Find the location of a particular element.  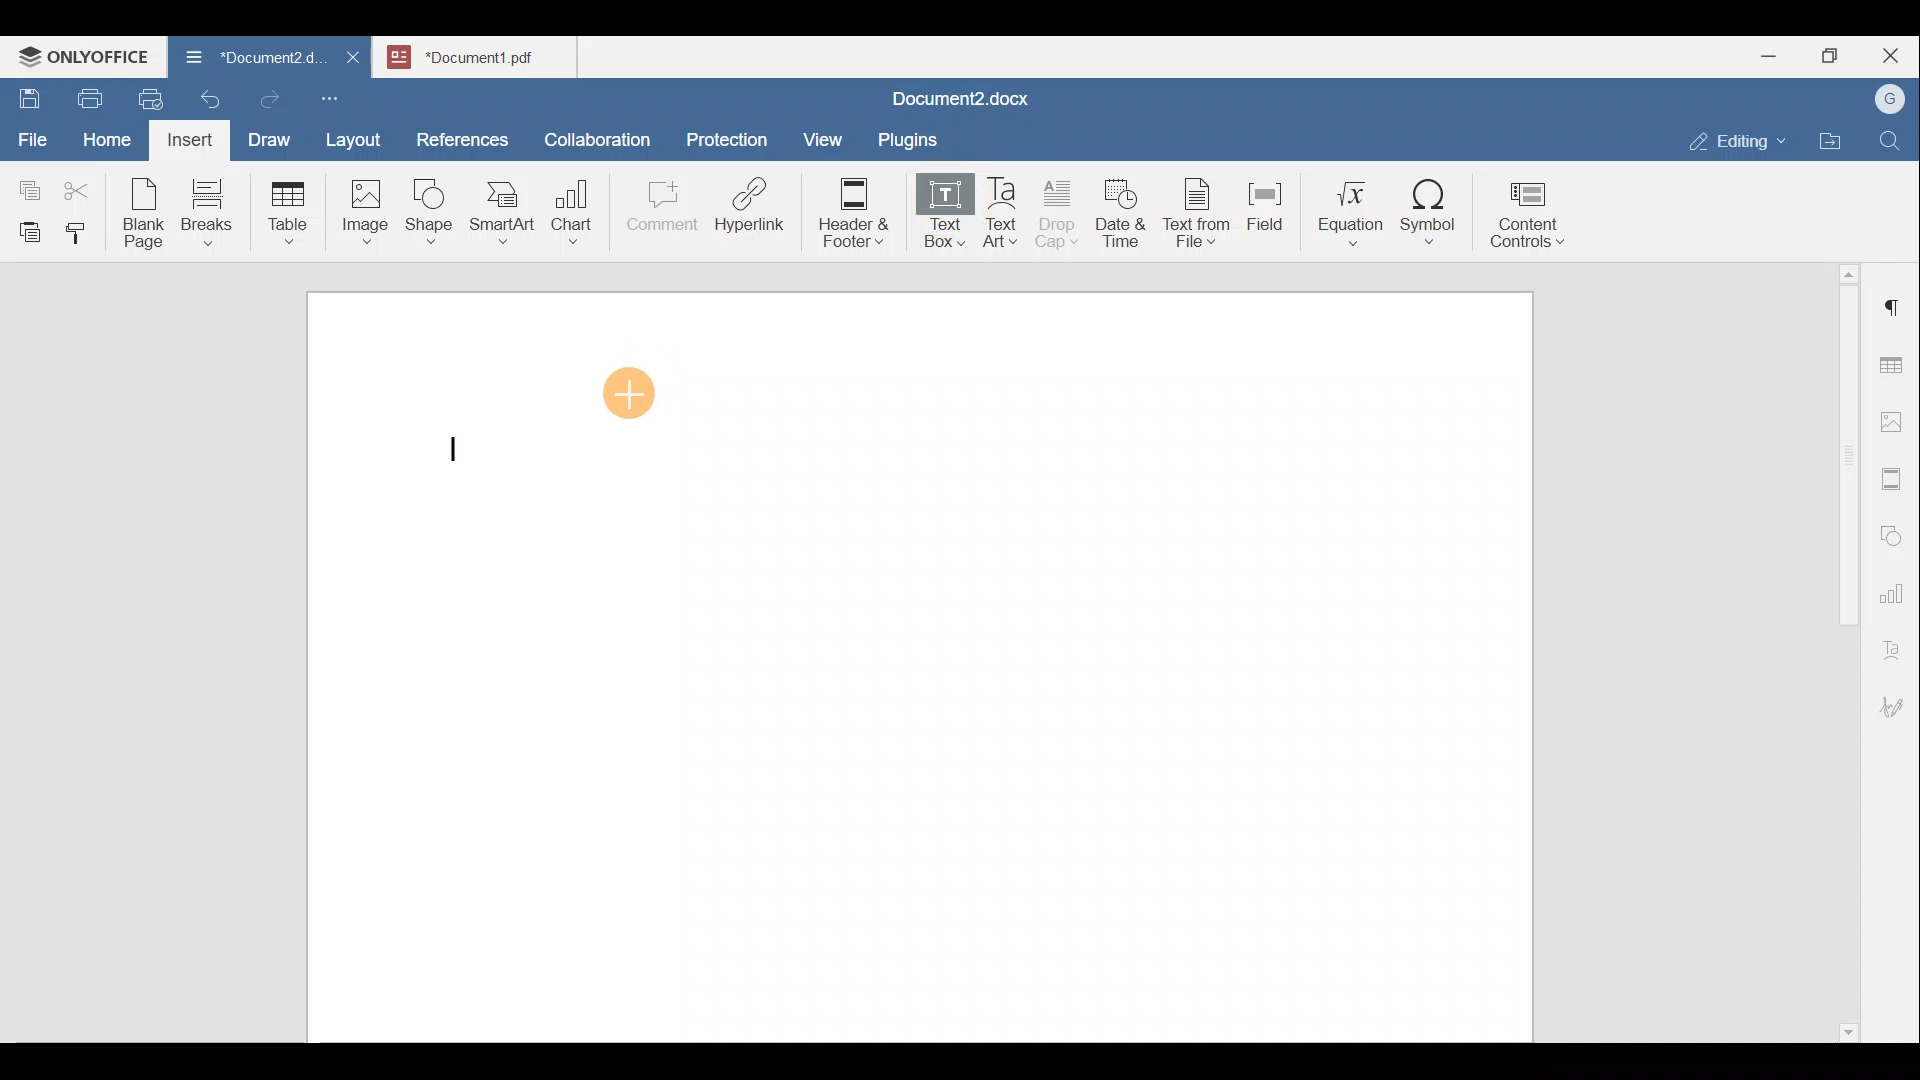

Customize quick access toolbar is located at coordinates (337, 95).